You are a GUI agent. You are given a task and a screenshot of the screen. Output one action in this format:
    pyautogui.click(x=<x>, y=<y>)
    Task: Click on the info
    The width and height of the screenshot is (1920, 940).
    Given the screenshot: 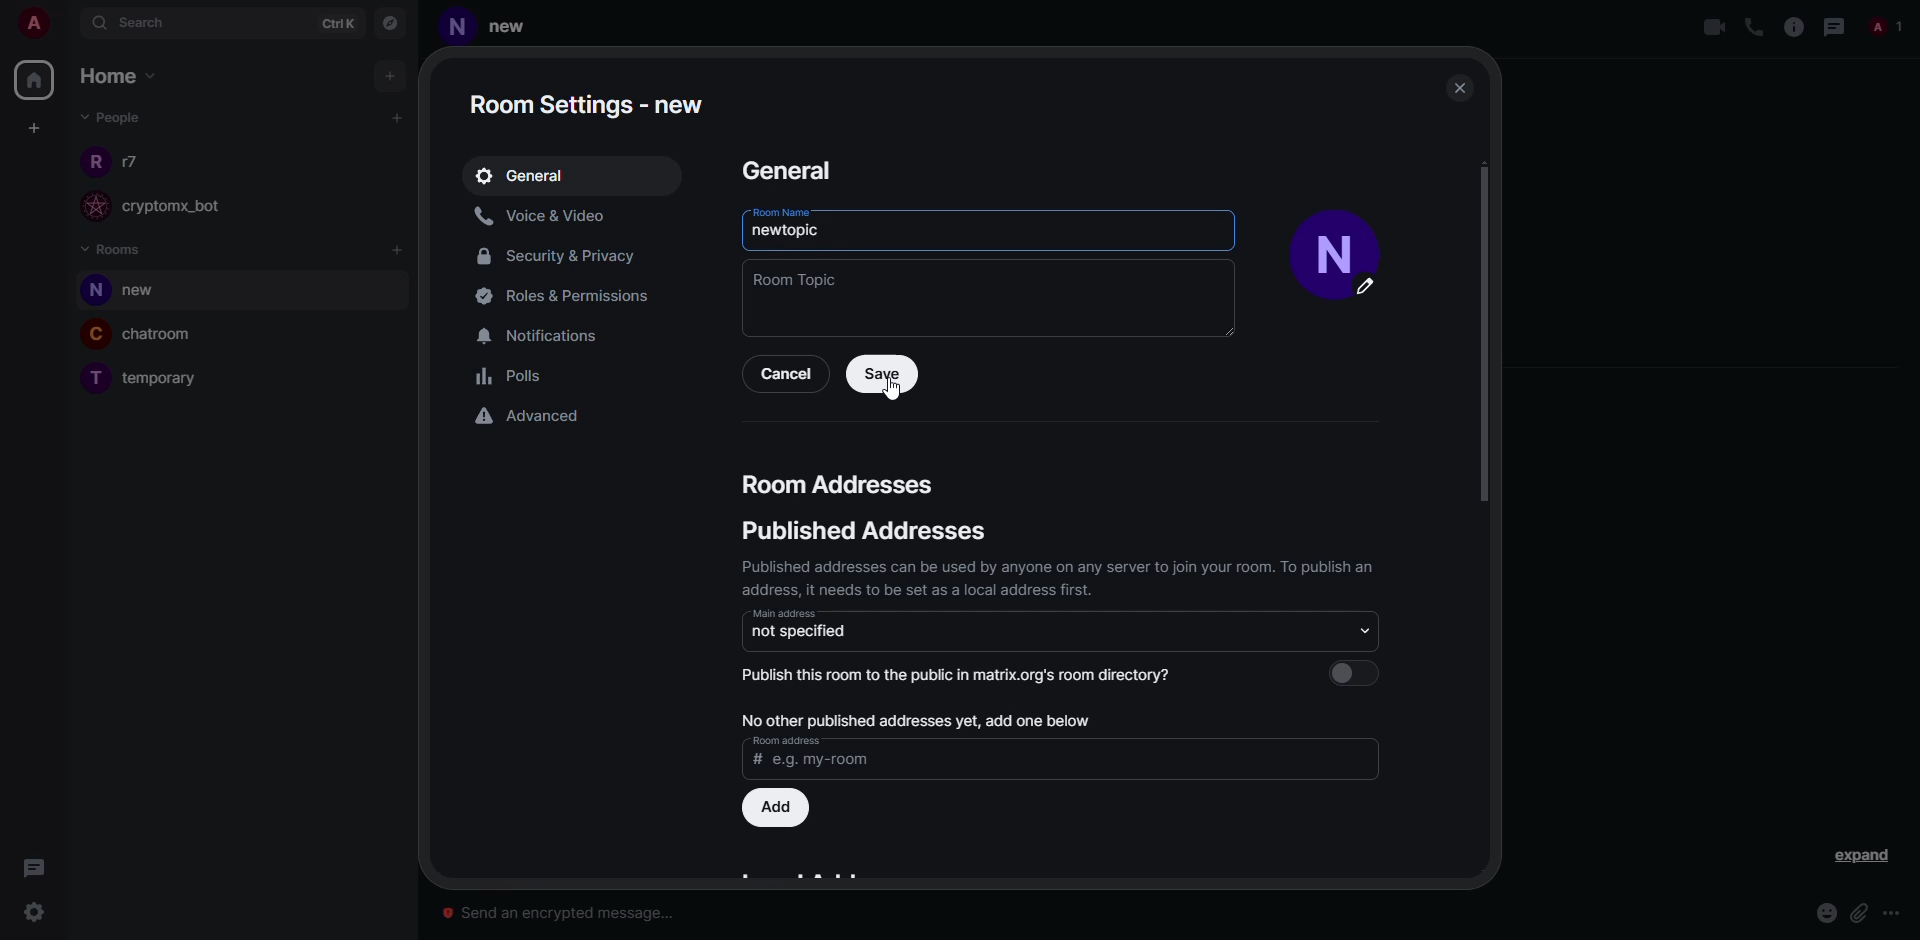 What is the action you would take?
    pyautogui.click(x=1061, y=576)
    